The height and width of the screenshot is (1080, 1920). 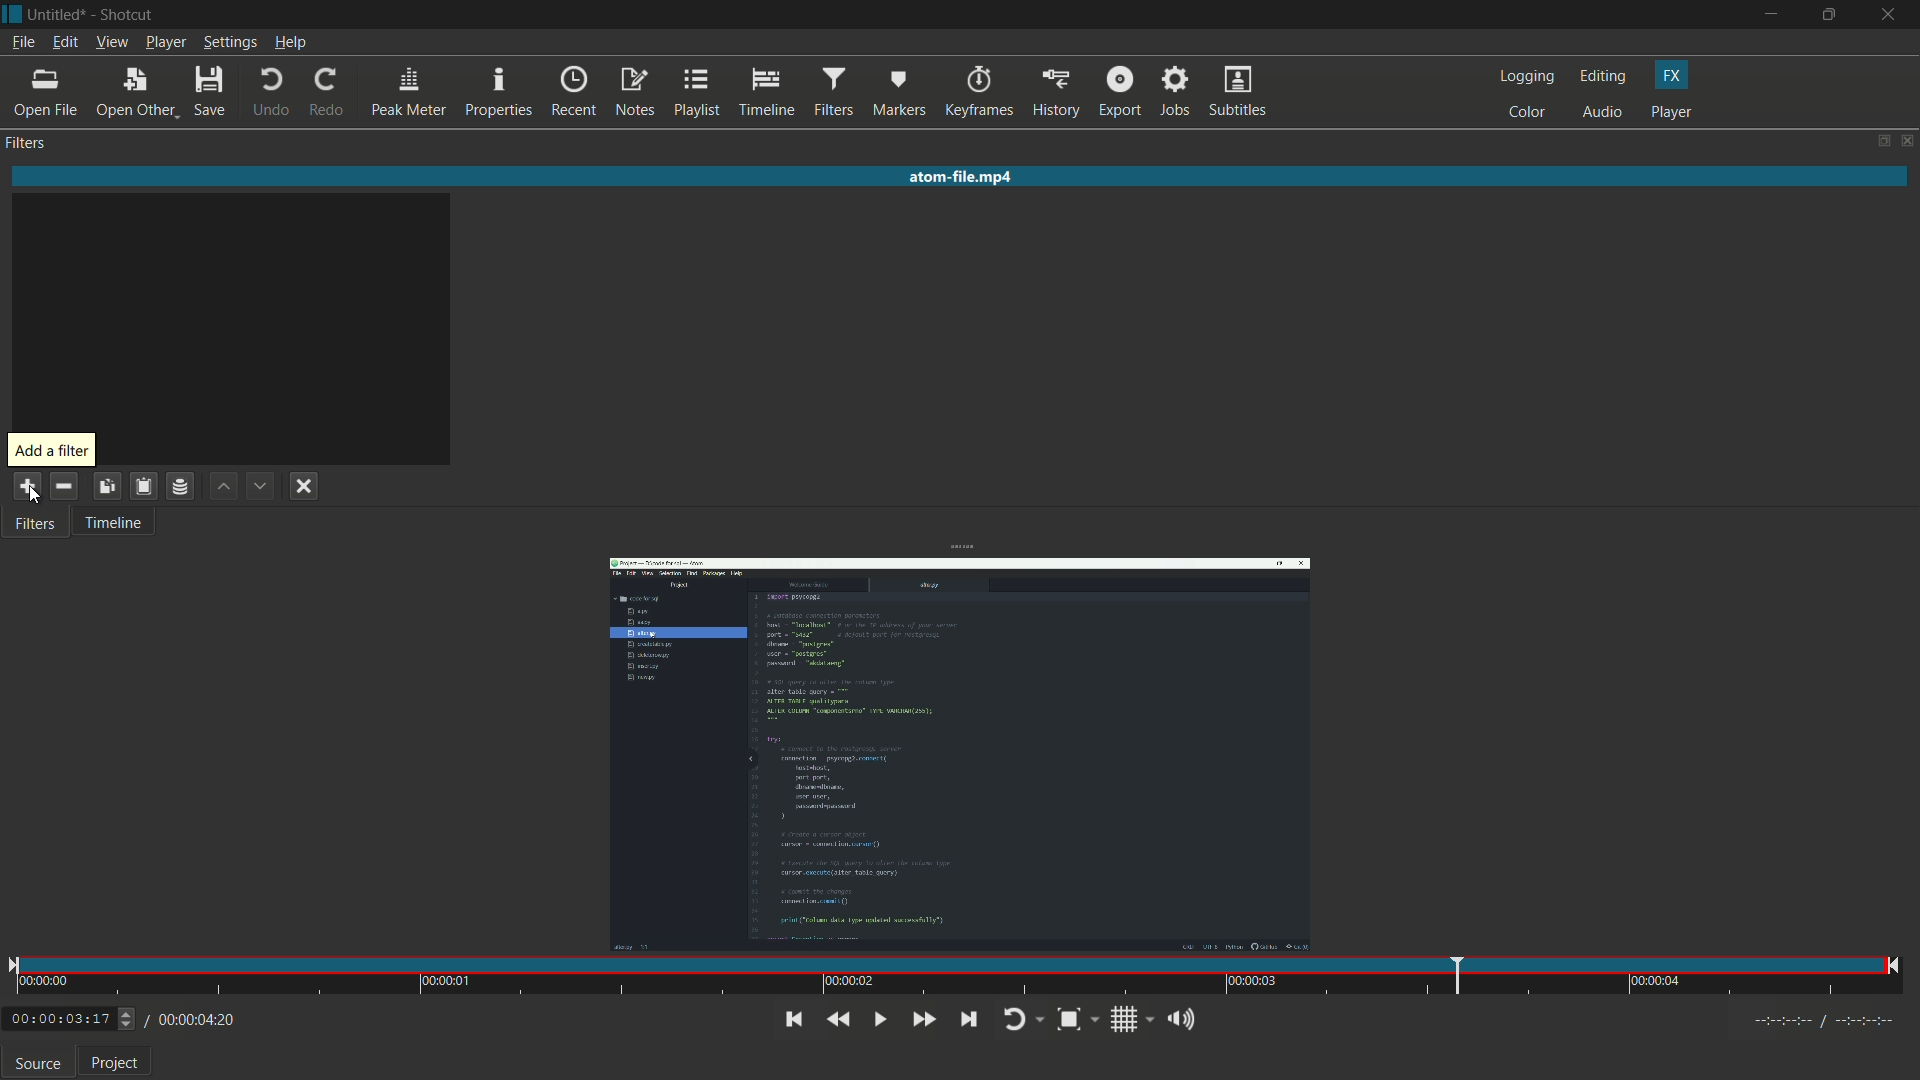 What do you see at coordinates (1528, 77) in the screenshot?
I see `logging` at bounding box center [1528, 77].